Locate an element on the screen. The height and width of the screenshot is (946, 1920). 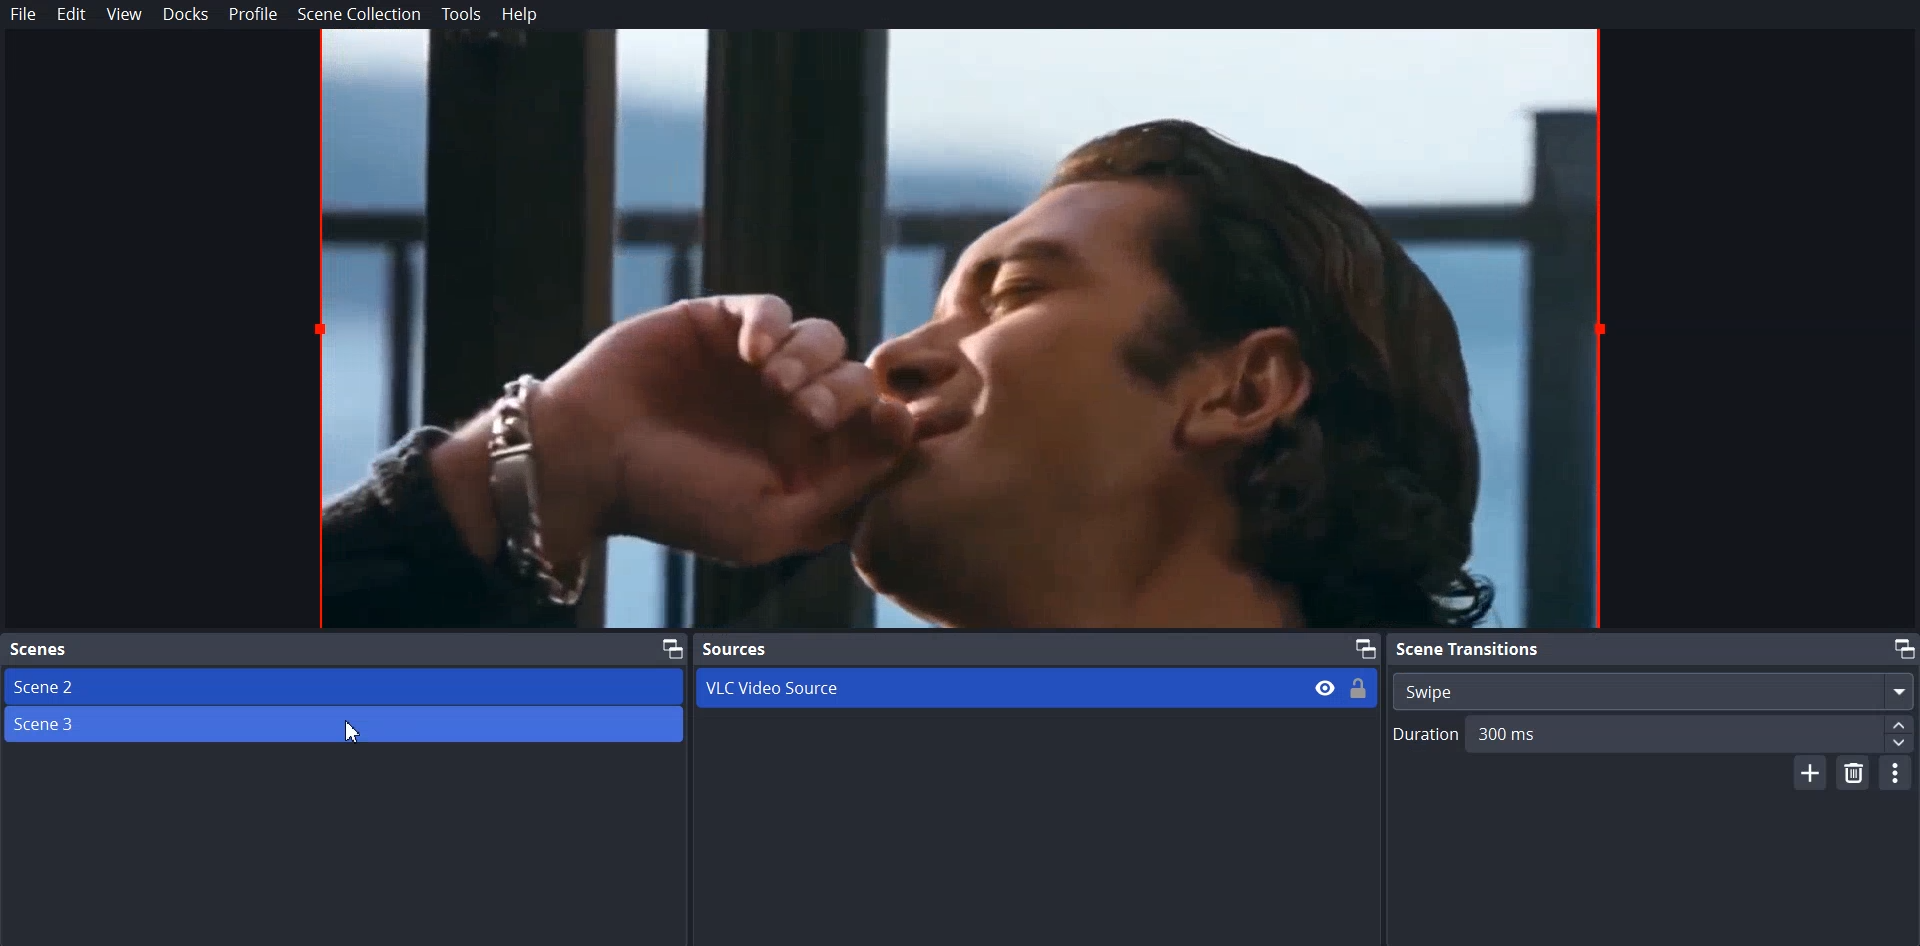
Profile is located at coordinates (252, 15).